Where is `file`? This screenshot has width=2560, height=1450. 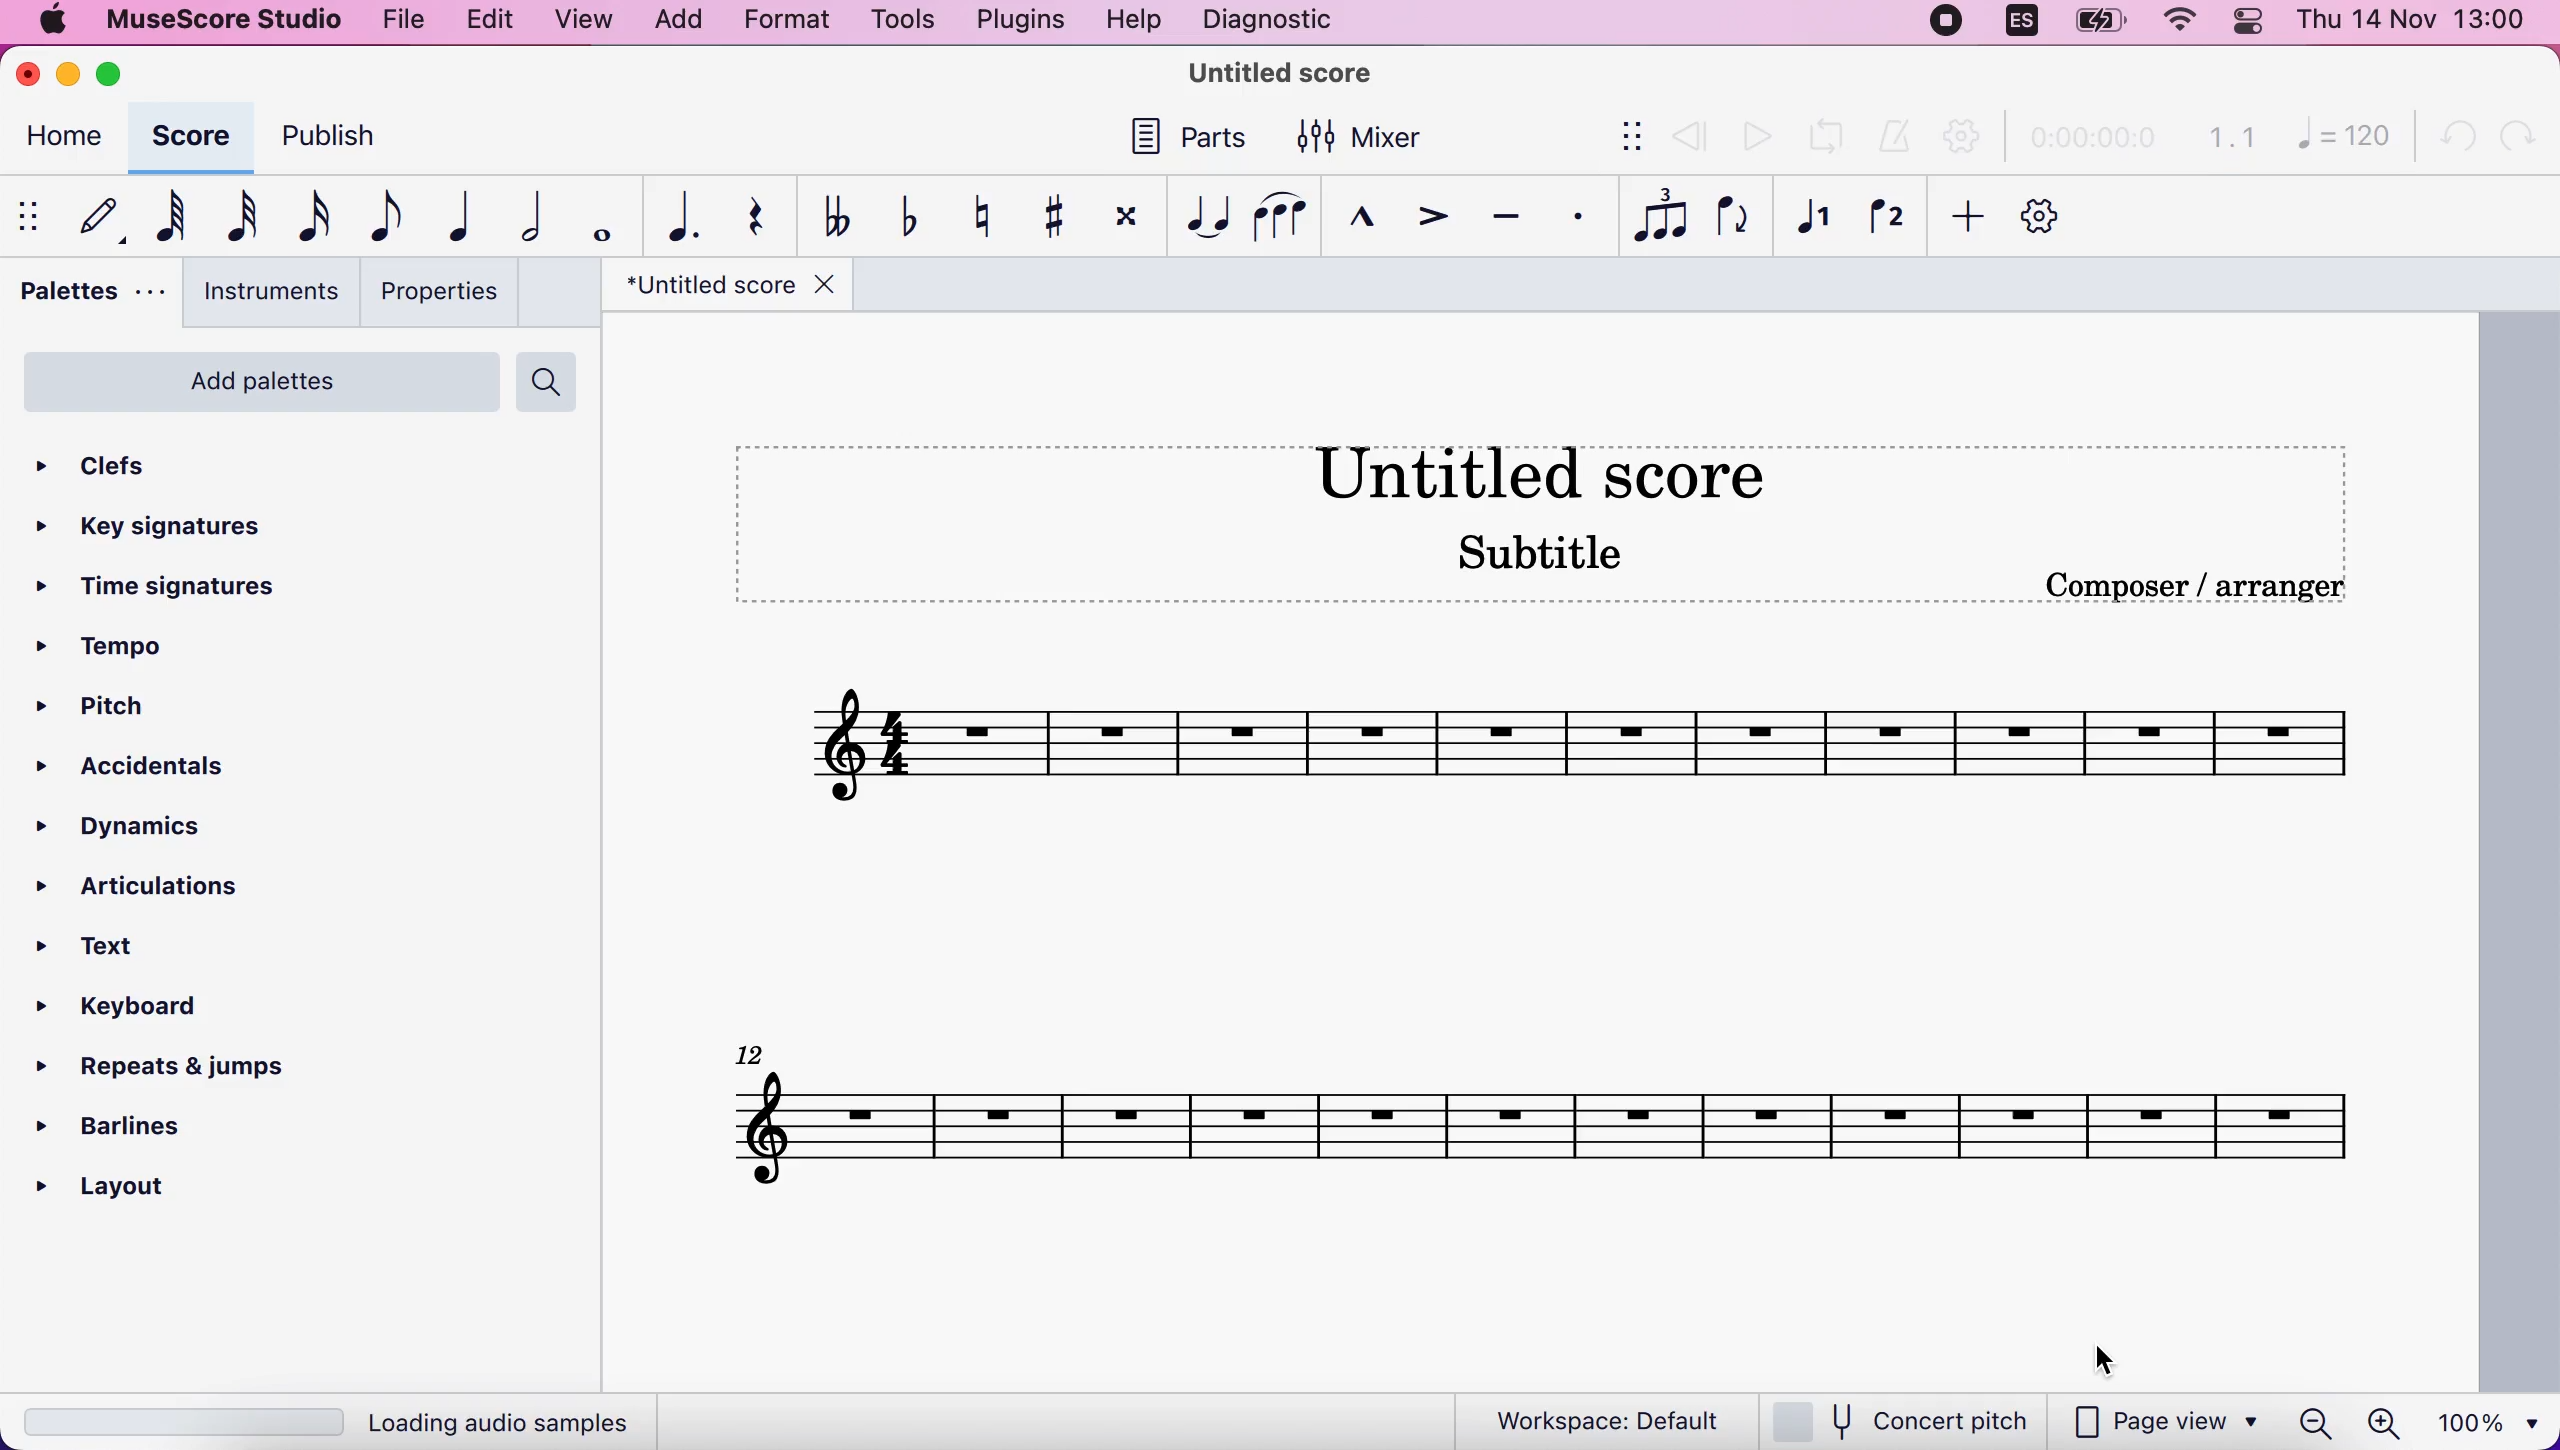
file is located at coordinates (402, 20).